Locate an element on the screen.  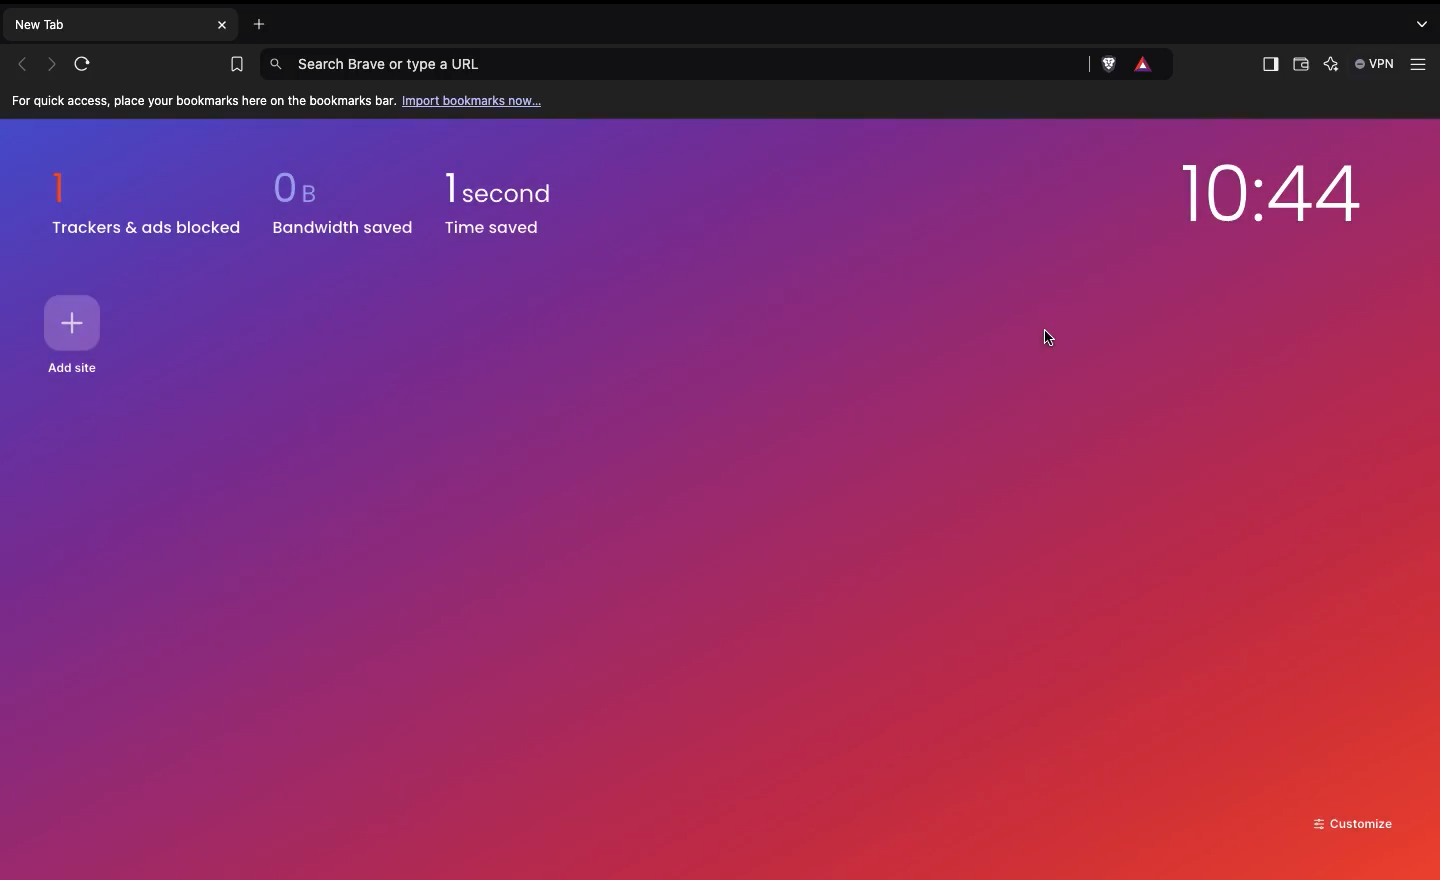
Close new tab is located at coordinates (222, 25).